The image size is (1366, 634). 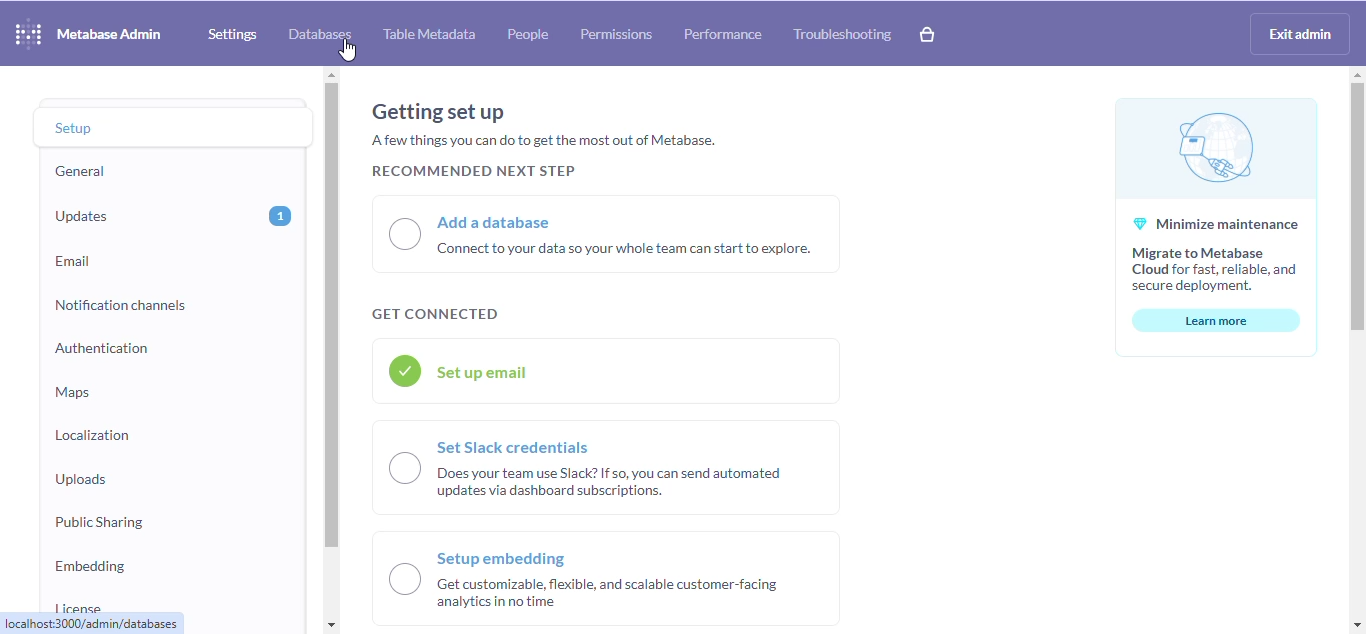 I want to click on general, so click(x=80, y=172).